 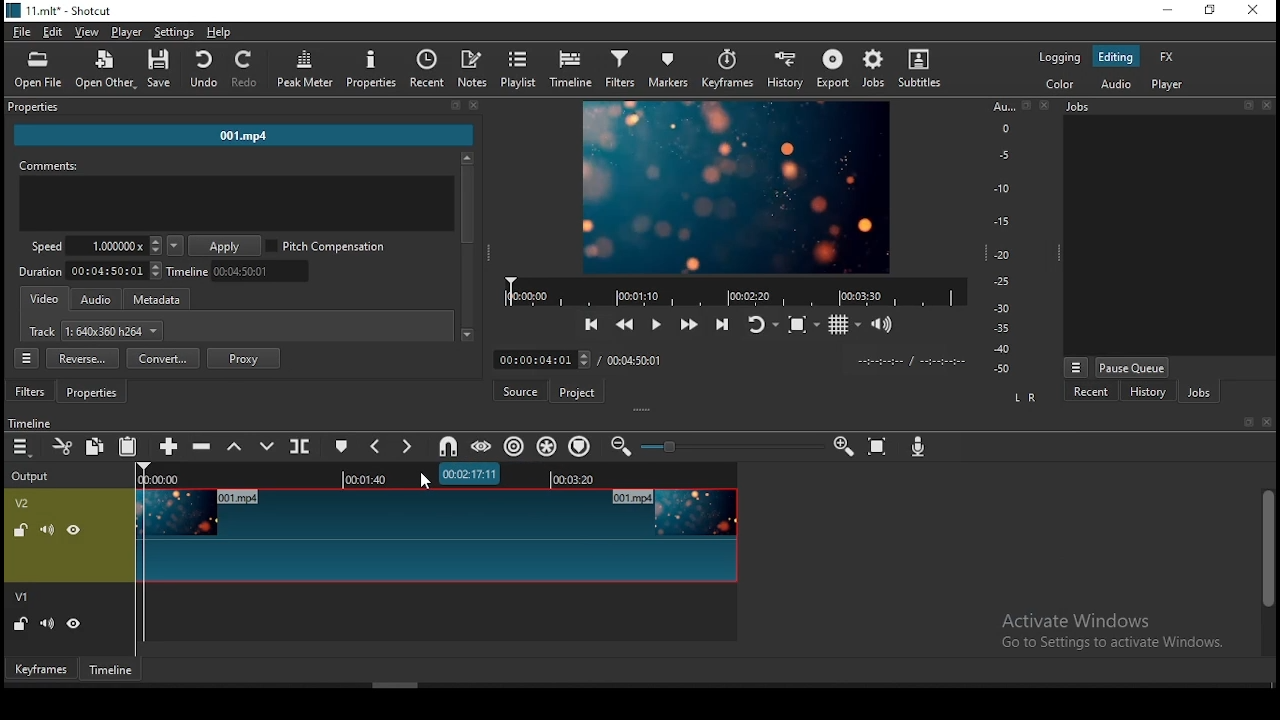 What do you see at coordinates (659, 322) in the screenshot?
I see `play/pause` at bounding box center [659, 322].